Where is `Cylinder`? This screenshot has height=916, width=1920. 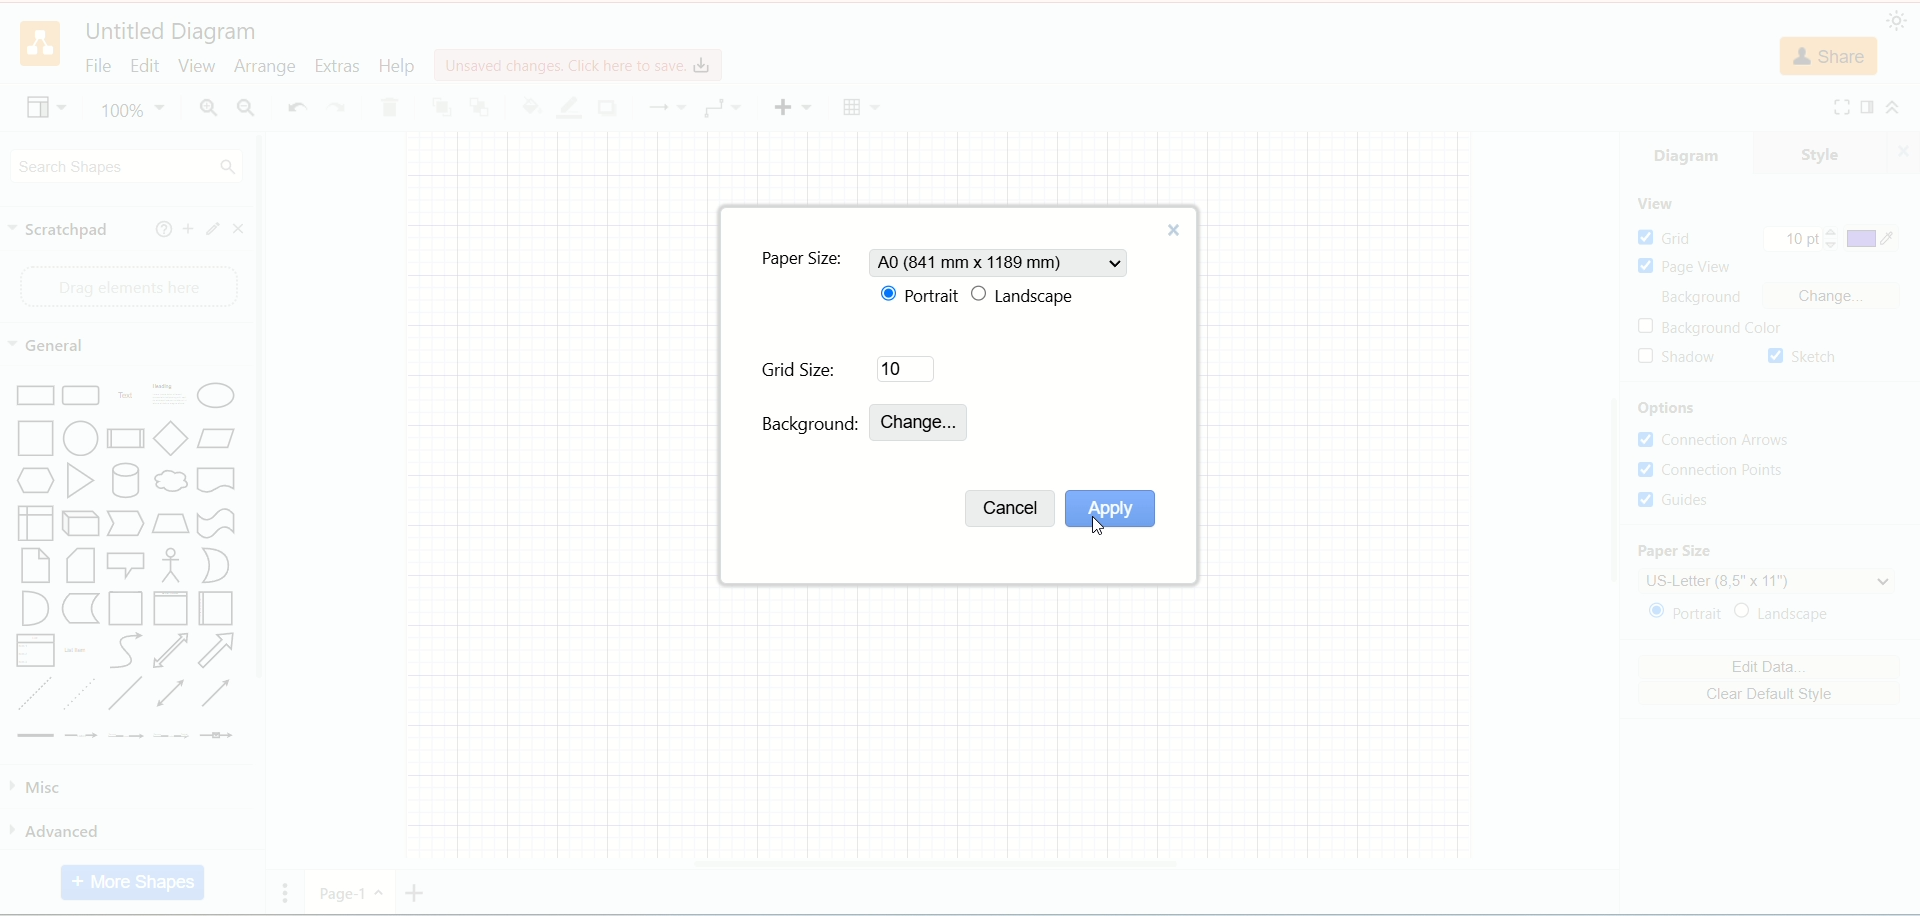
Cylinder is located at coordinates (127, 482).